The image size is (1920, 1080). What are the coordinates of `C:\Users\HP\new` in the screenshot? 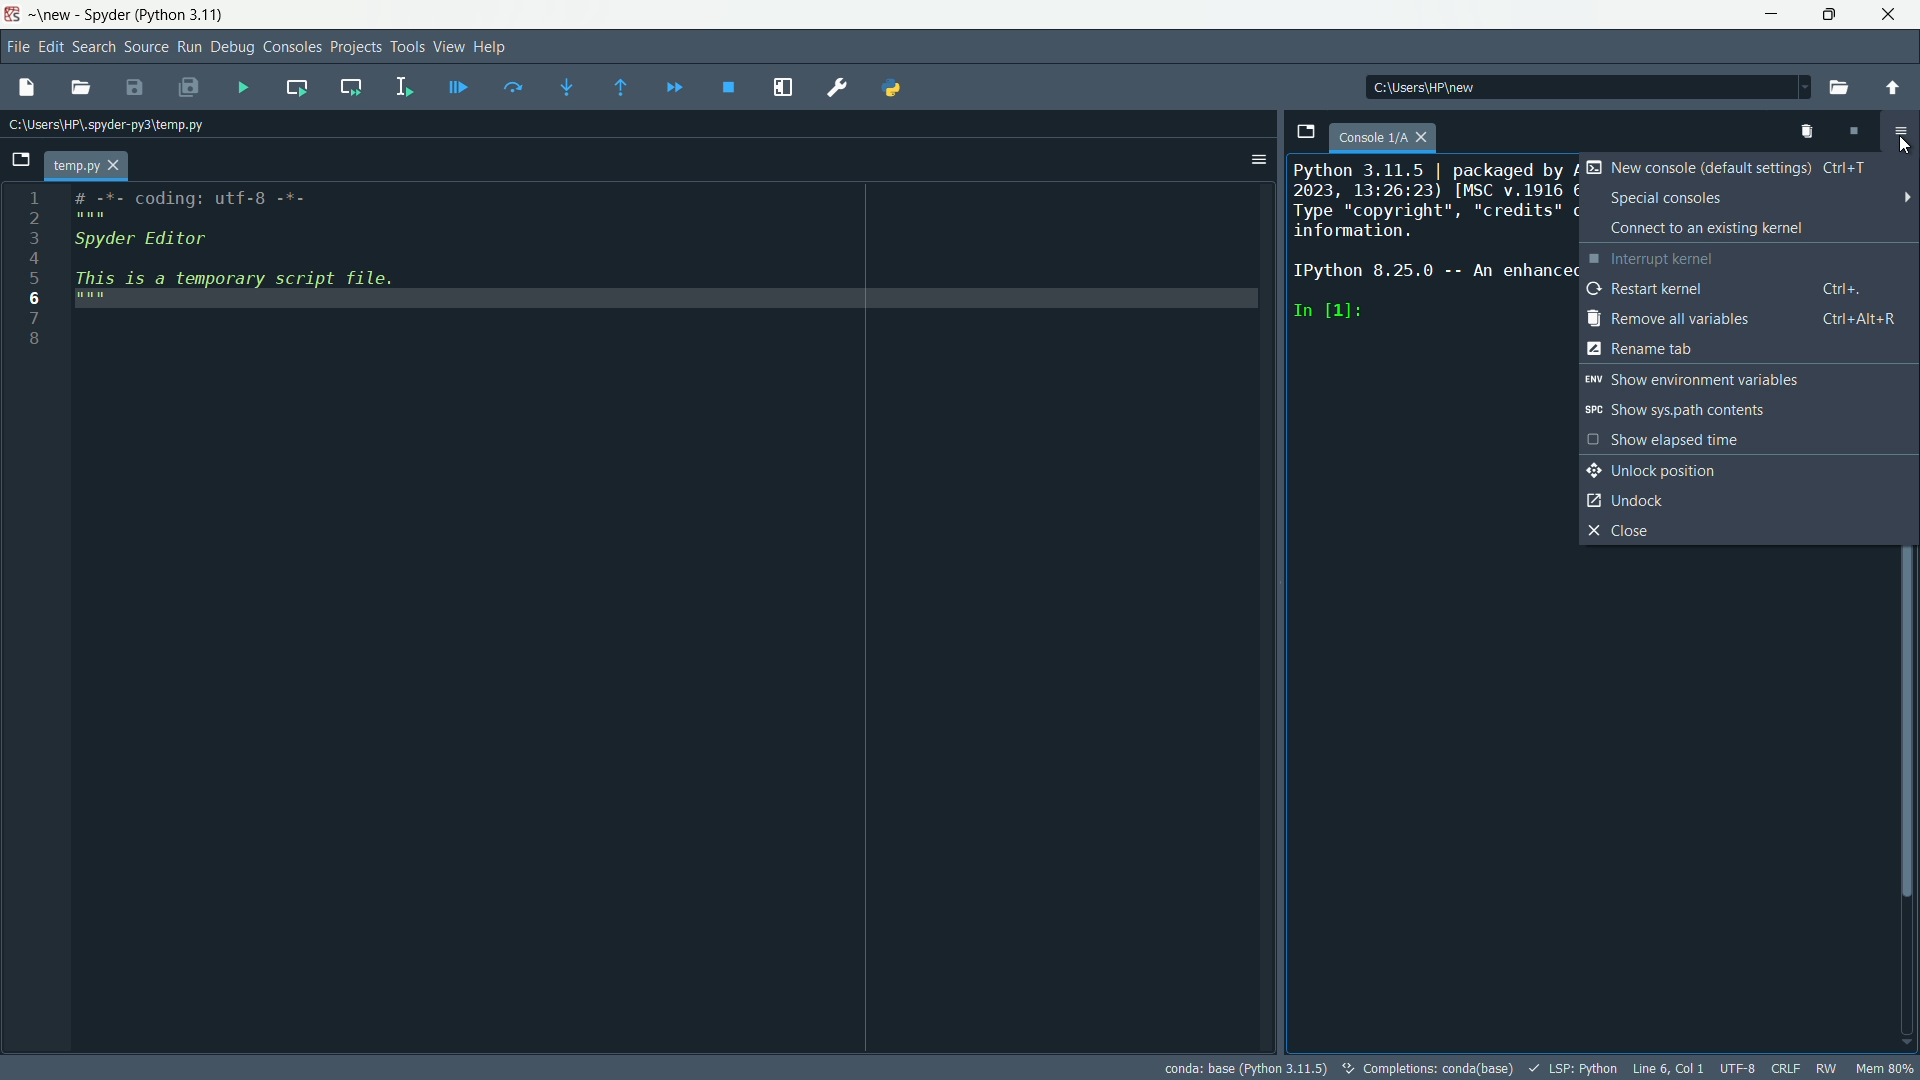 It's located at (1463, 88).